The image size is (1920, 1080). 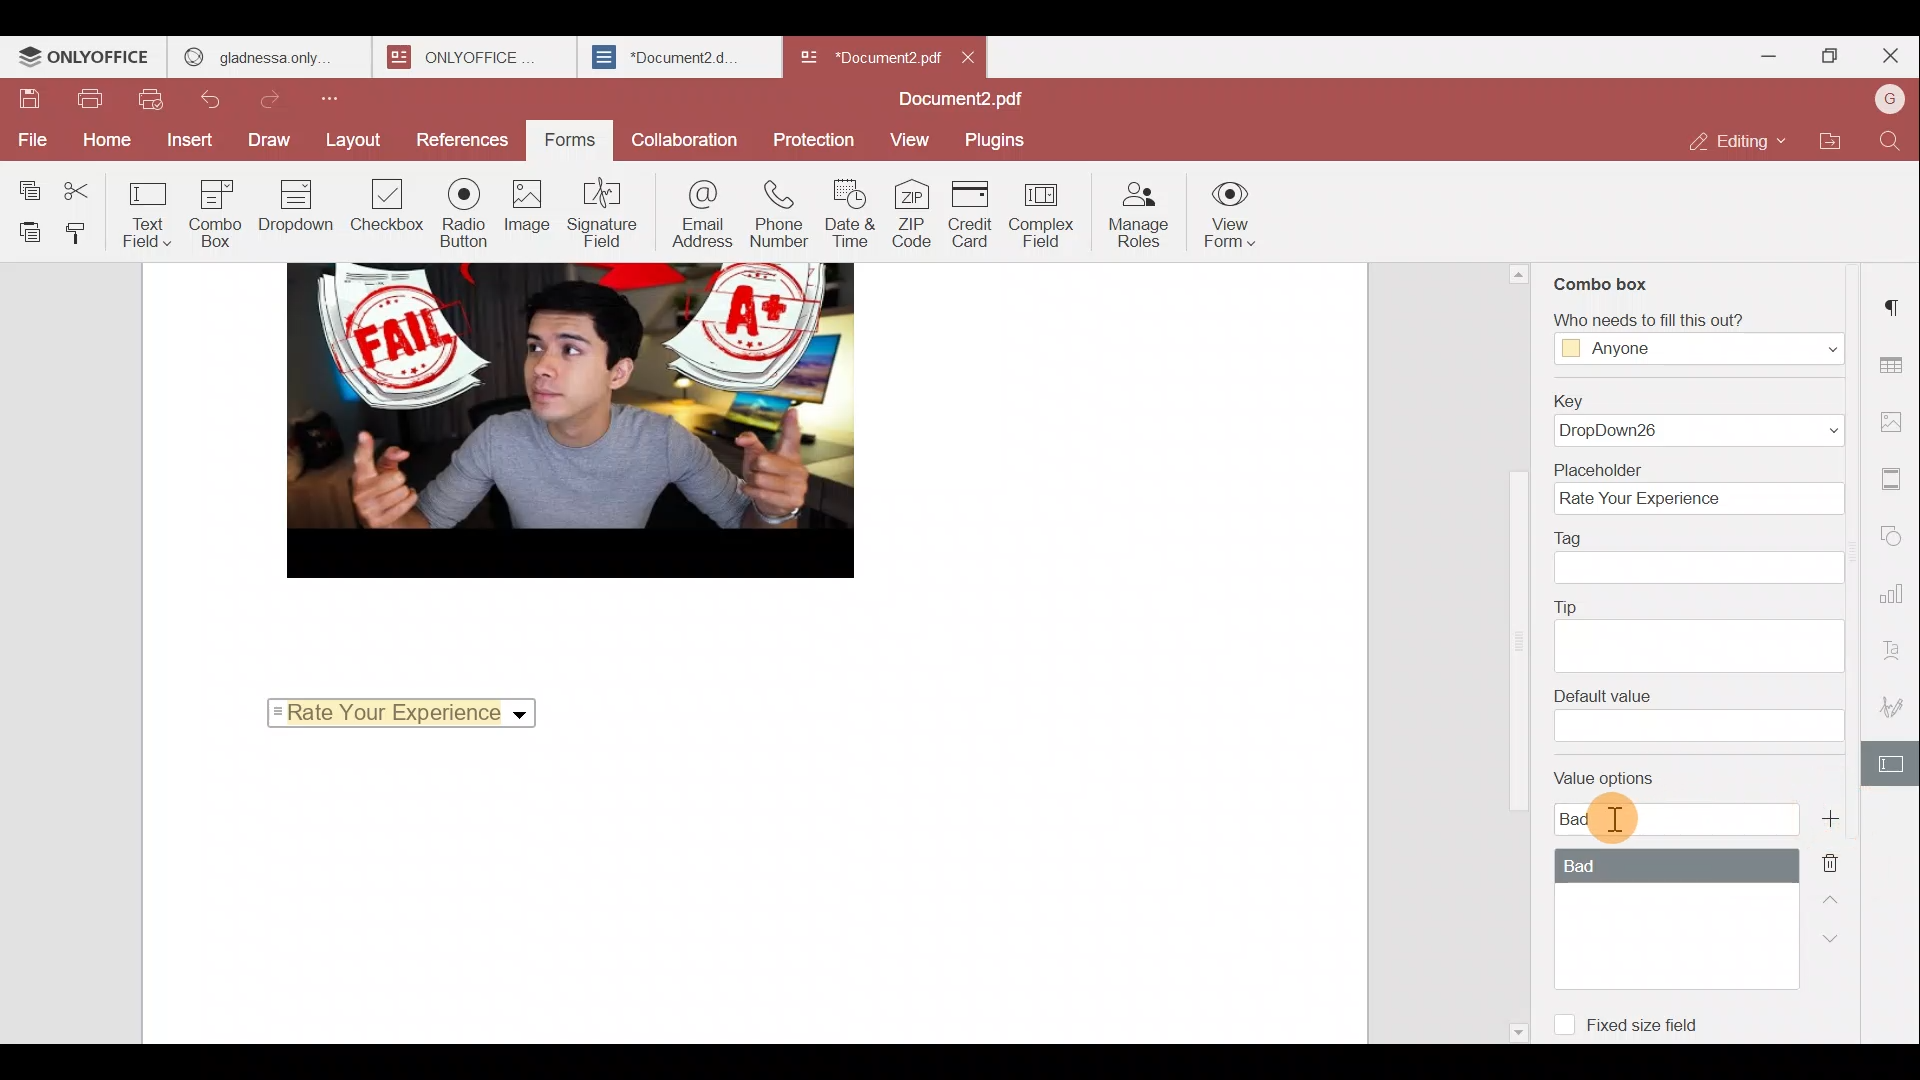 What do you see at coordinates (280, 100) in the screenshot?
I see `Redo` at bounding box center [280, 100].